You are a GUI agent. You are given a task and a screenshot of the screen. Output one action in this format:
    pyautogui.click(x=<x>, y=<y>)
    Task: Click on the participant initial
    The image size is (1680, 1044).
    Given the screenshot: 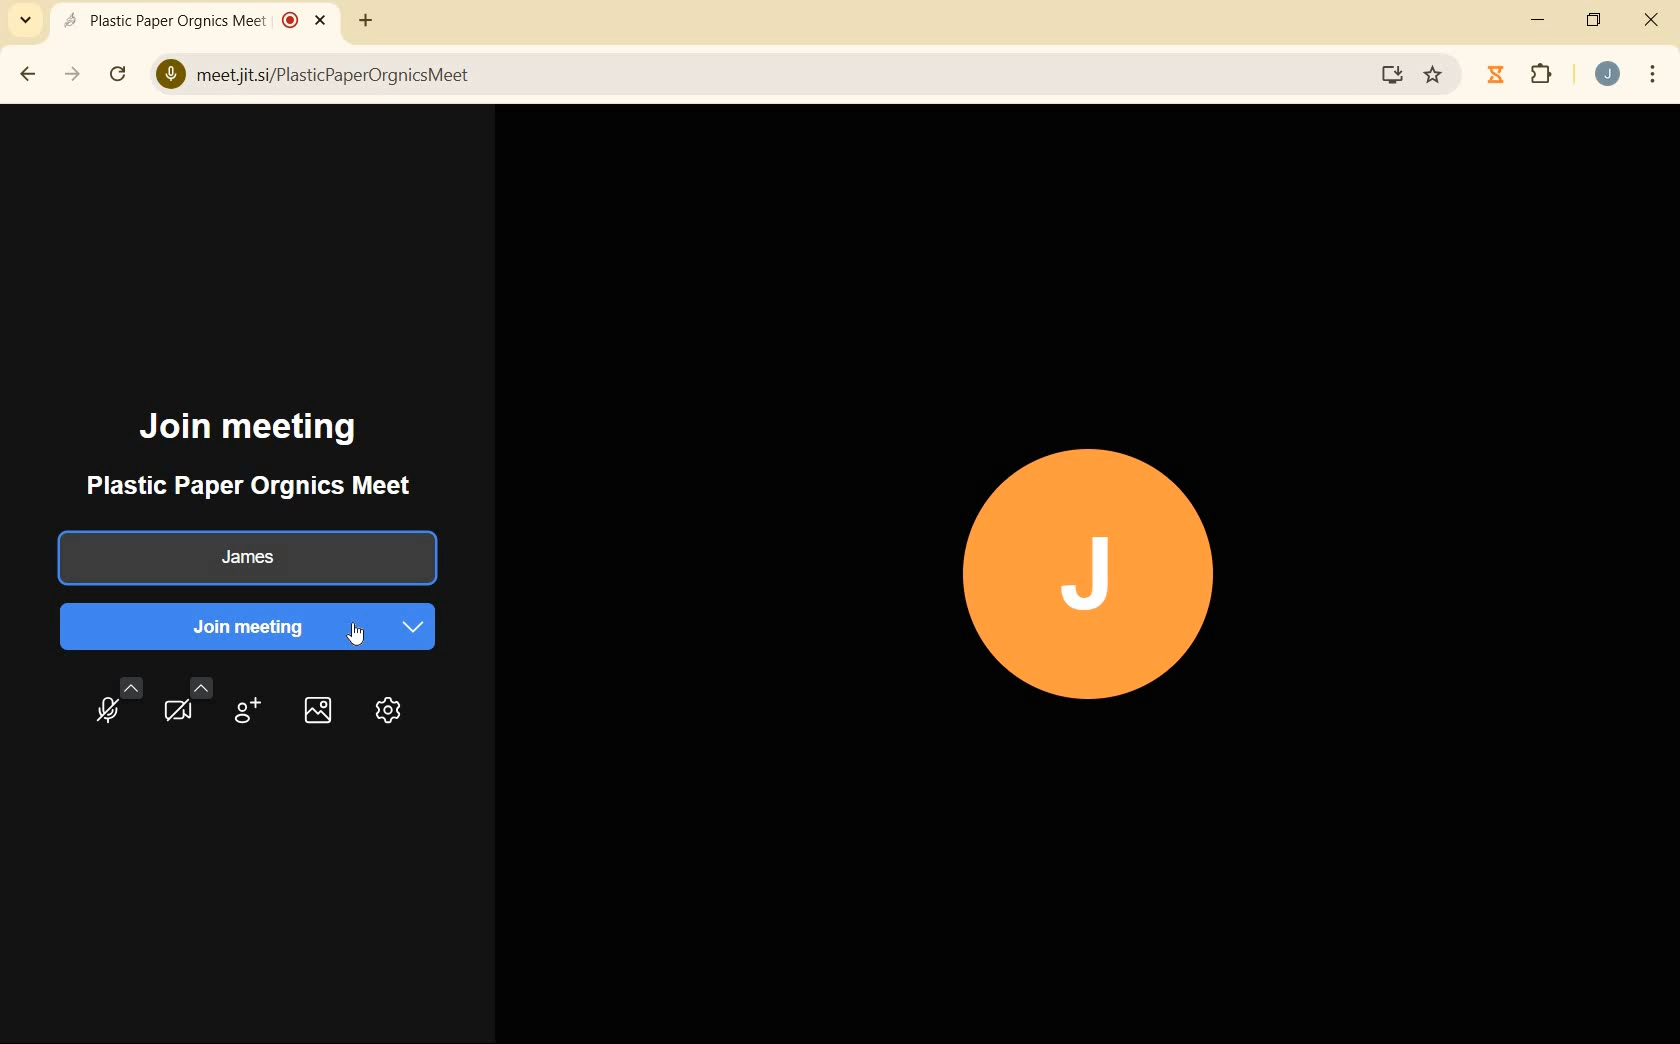 What is the action you would take?
    pyautogui.click(x=1091, y=573)
    